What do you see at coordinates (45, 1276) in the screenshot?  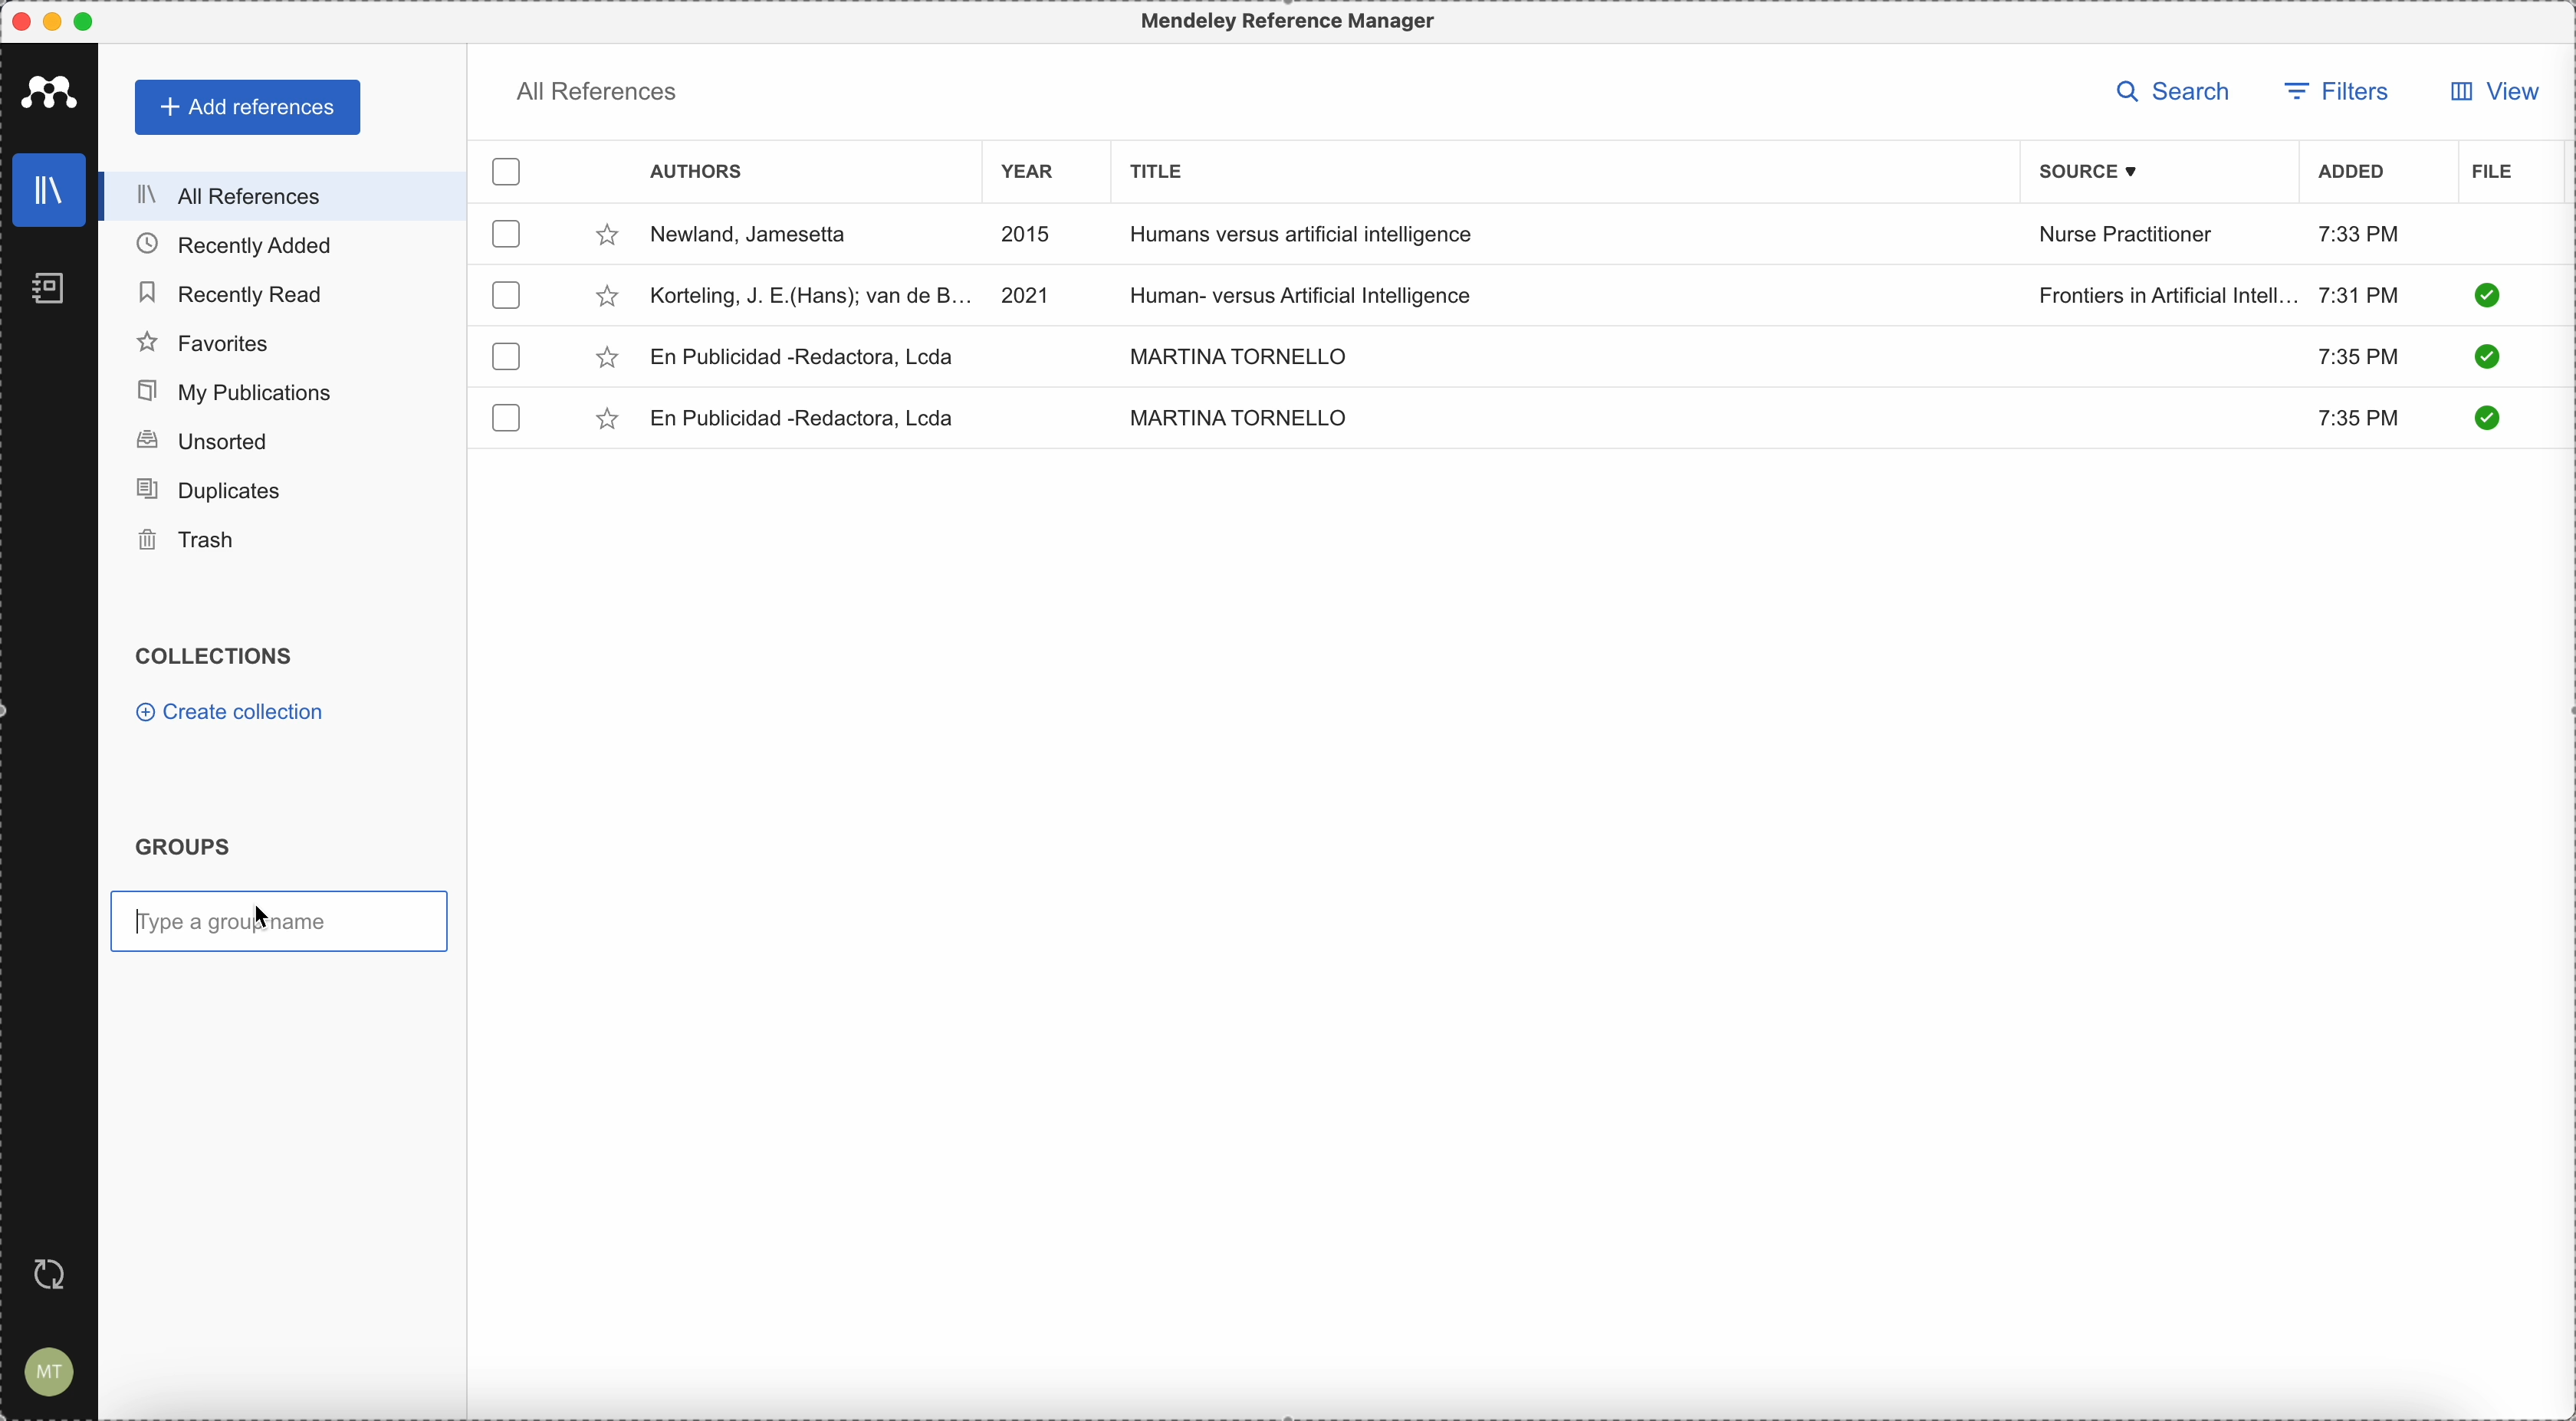 I see `last sync` at bounding box center [45, 1276].